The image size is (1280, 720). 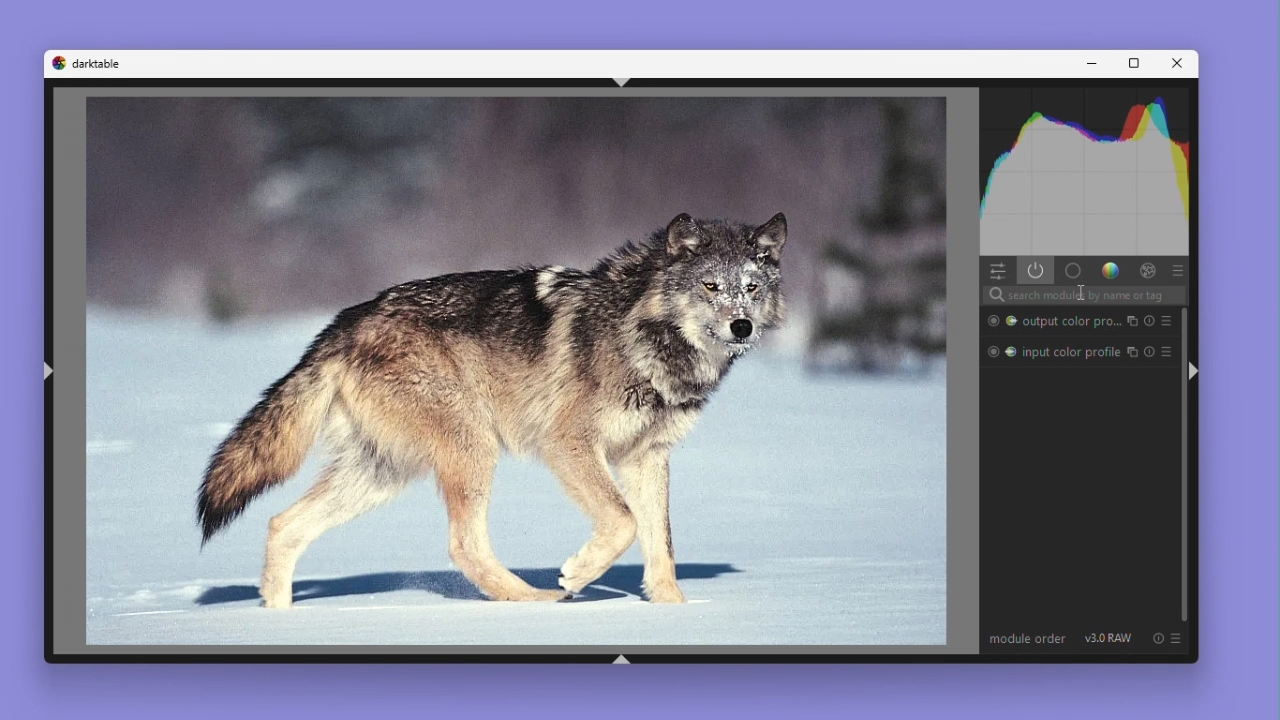 What do you see at coordinates (1084, 296) in the screenshot?
I see `Search bar` at bounding box center [1084, 296].